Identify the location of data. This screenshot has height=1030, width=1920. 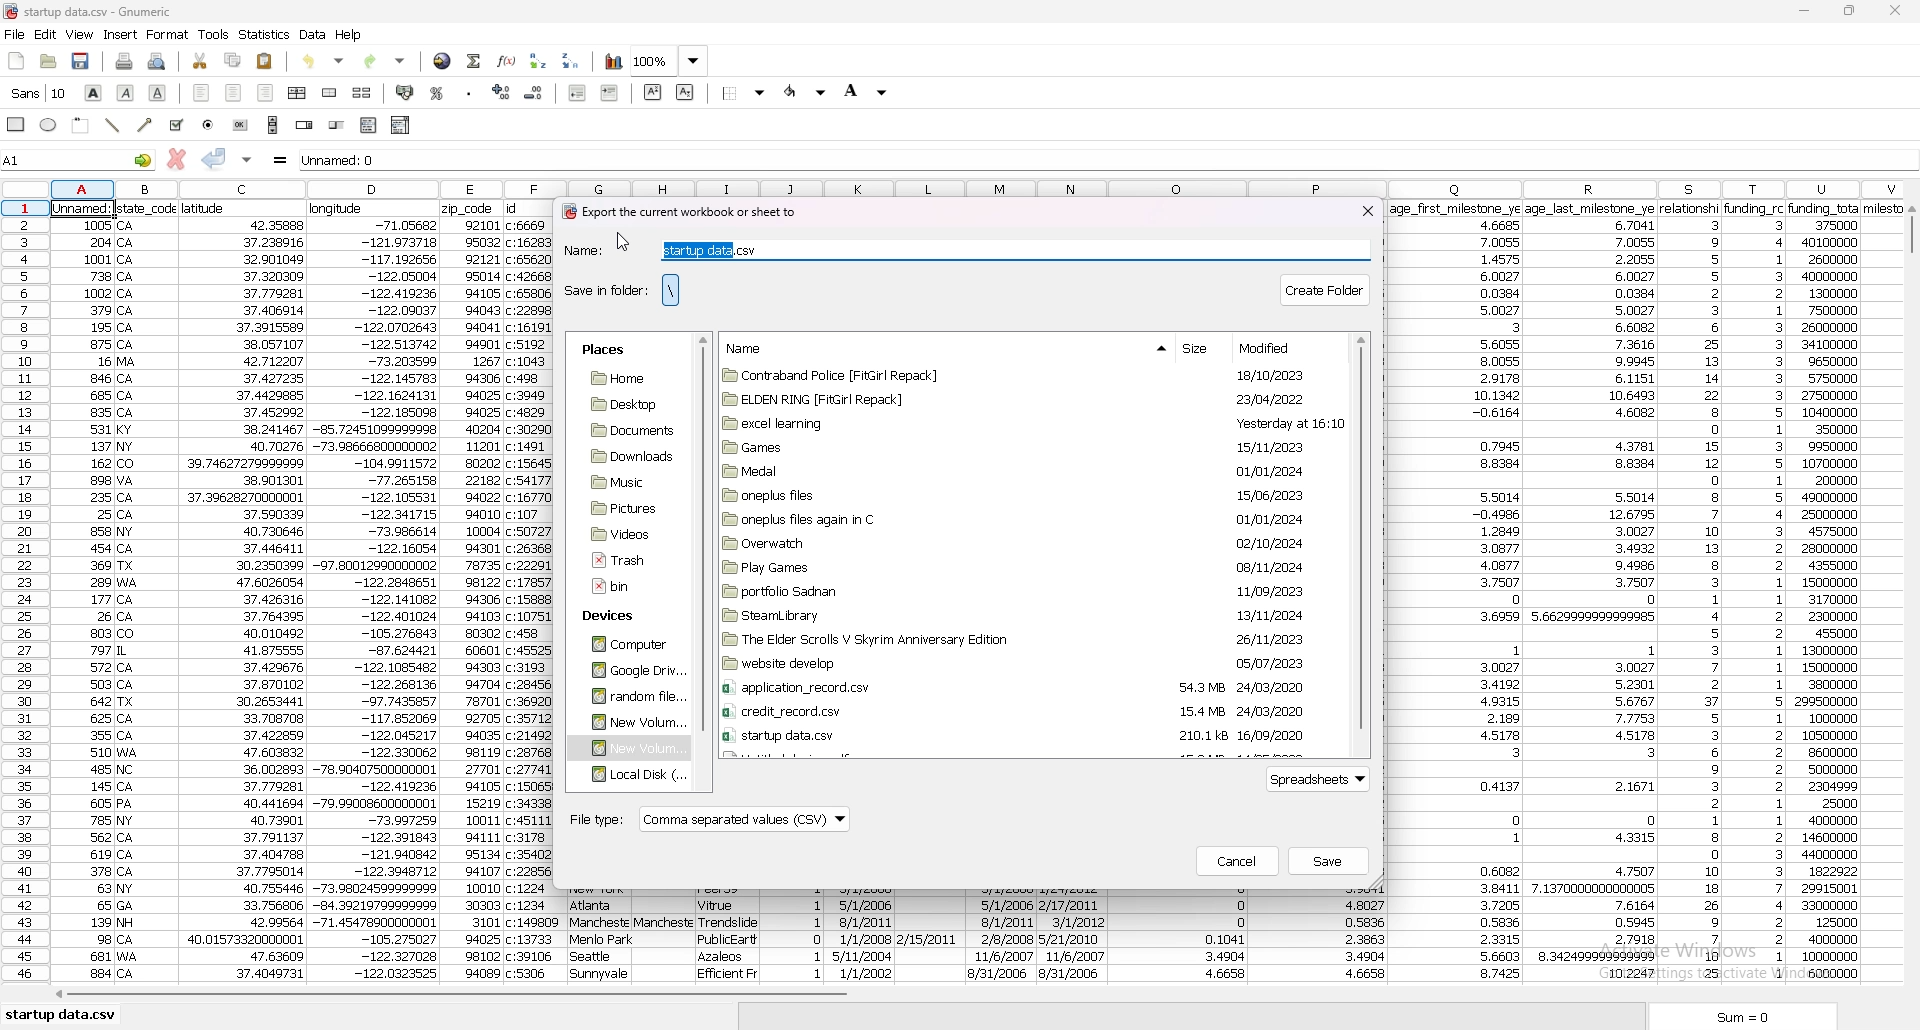
(603, 936).